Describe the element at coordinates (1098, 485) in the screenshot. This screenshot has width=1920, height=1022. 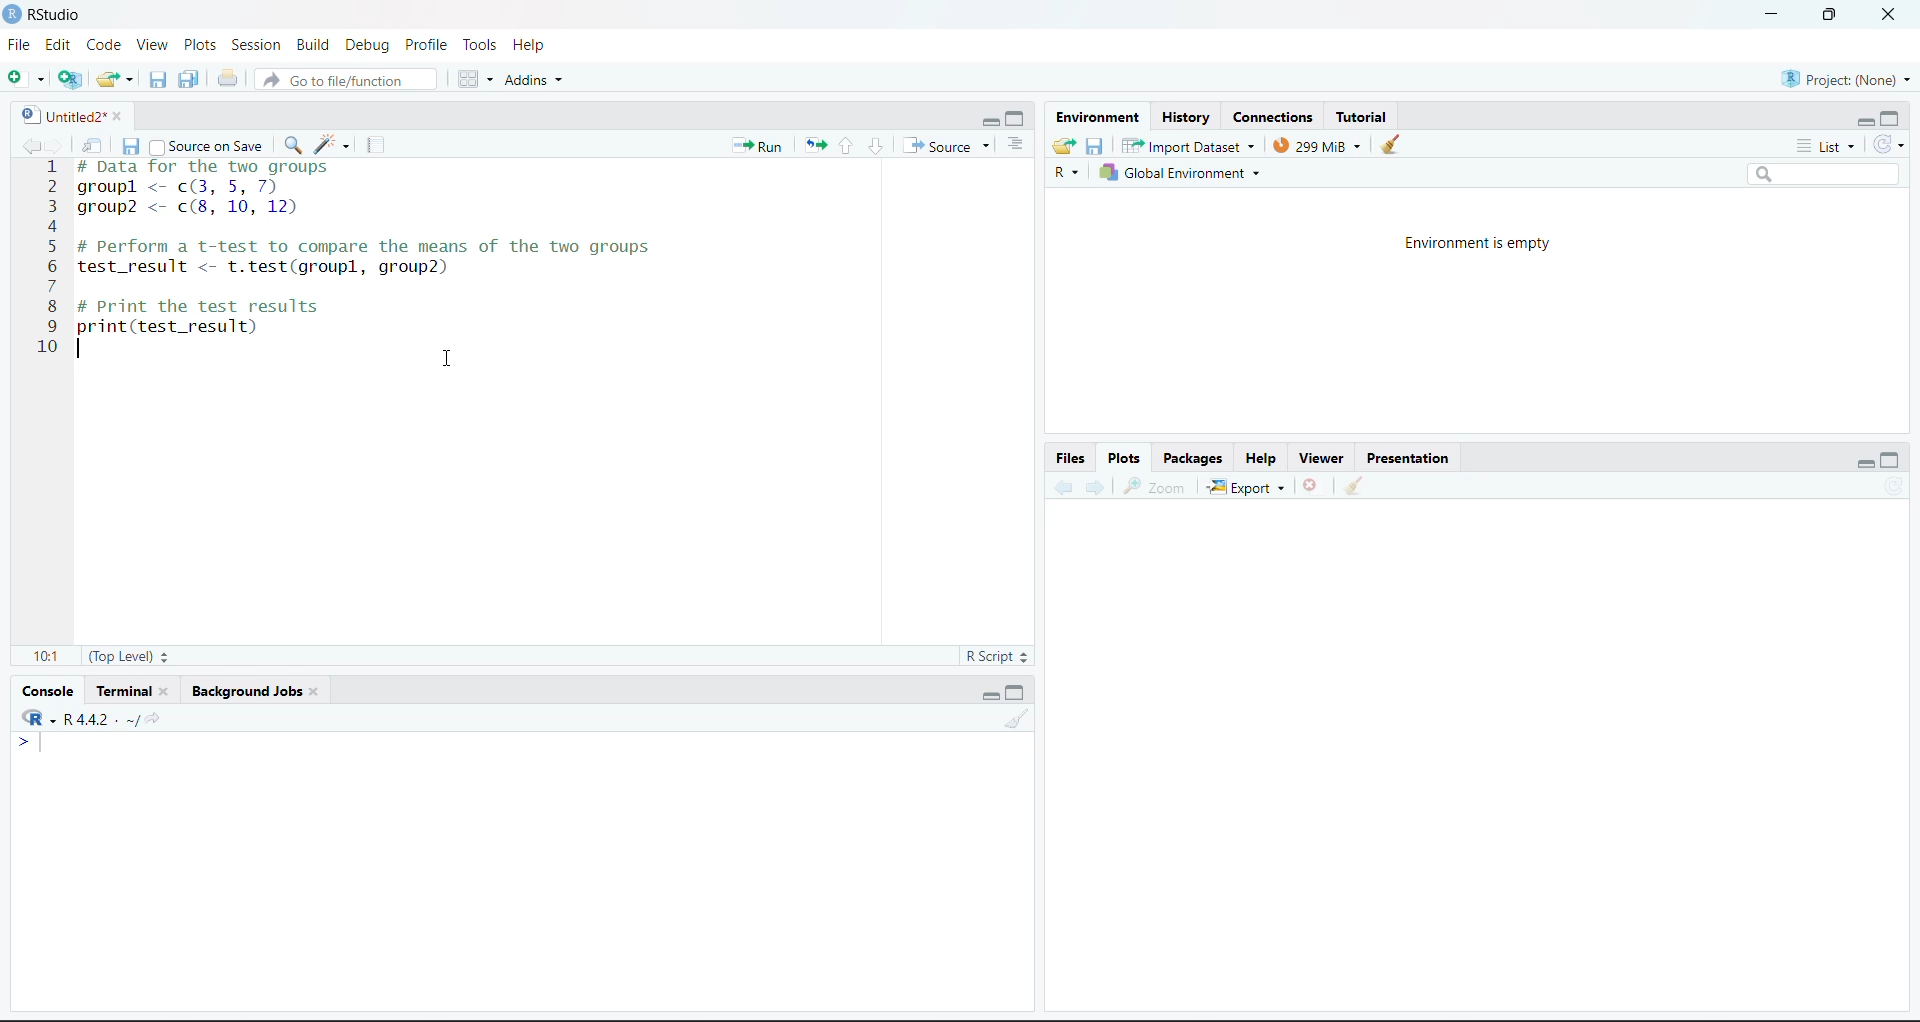
I see `Next plot` at that location.